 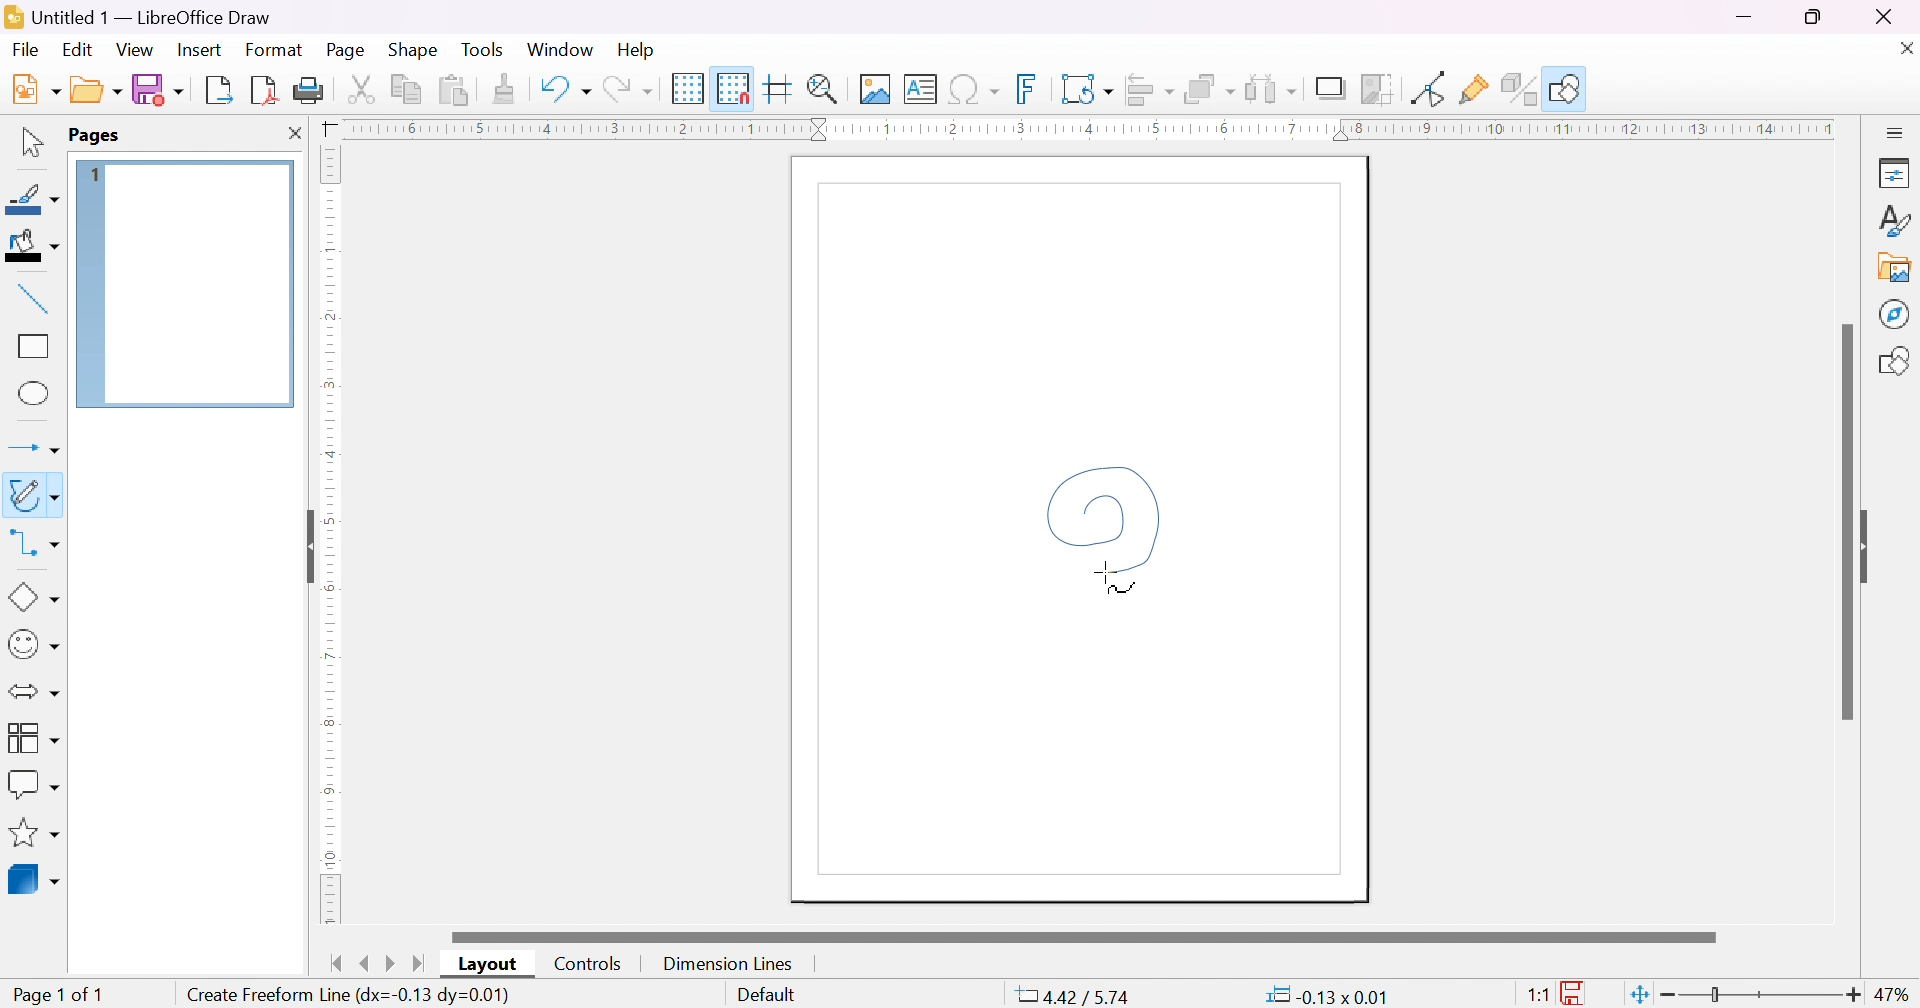 I want to click on insert text box, so click(x=919, y=89).